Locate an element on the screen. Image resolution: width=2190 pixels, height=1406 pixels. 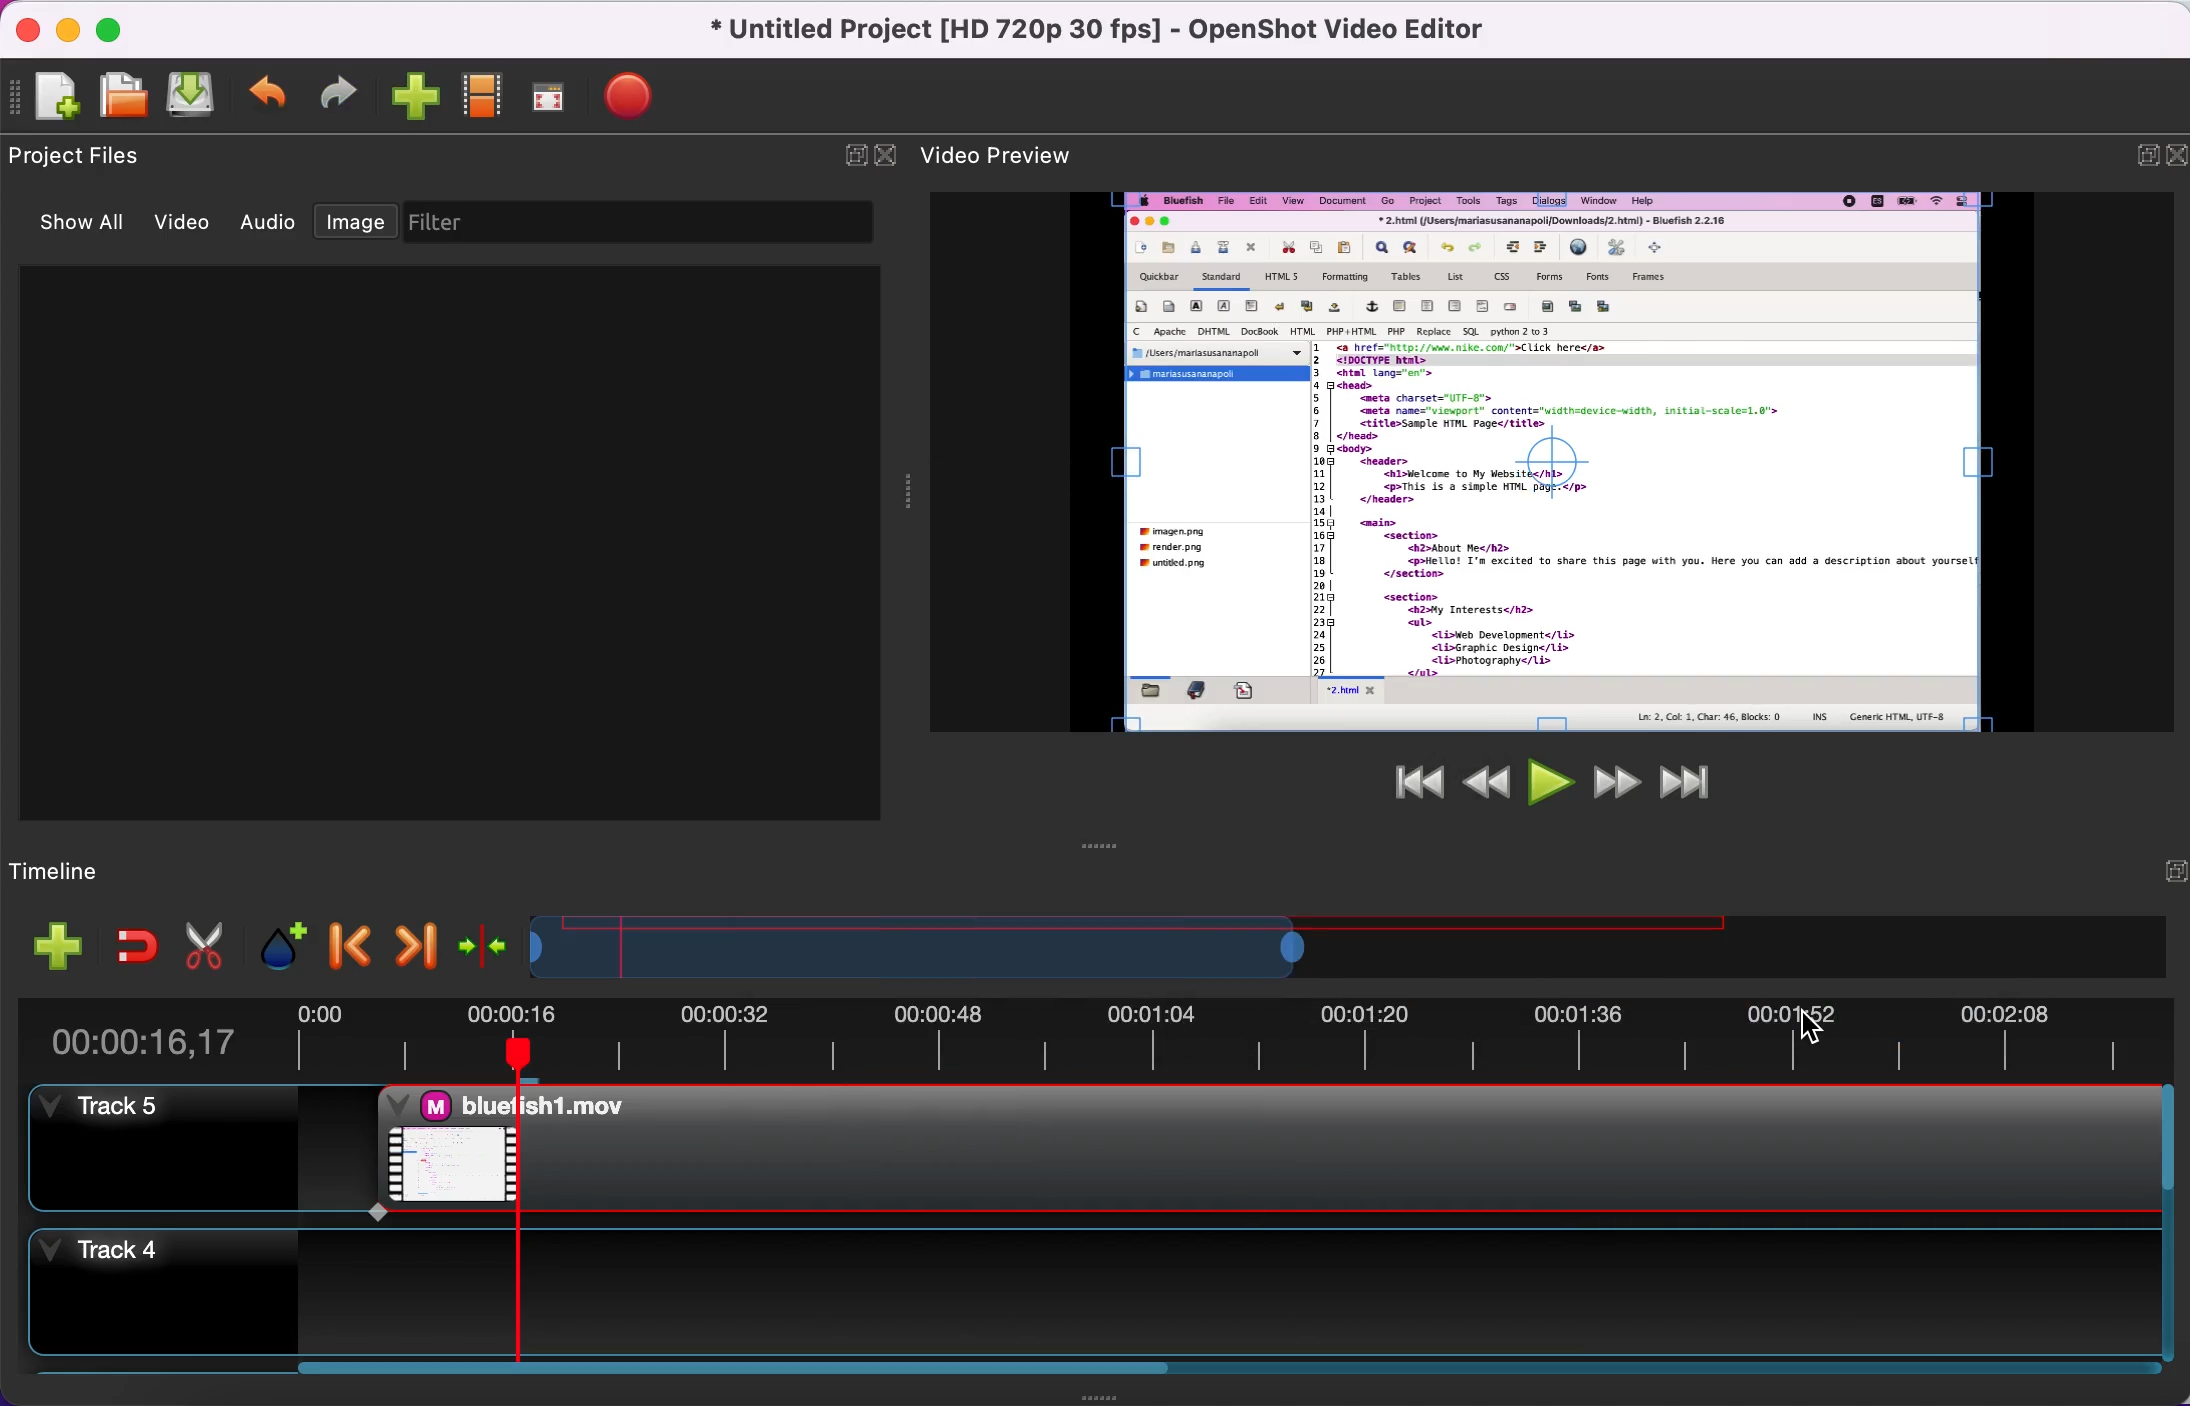
jump to start is located at coordinates (1406, 792).